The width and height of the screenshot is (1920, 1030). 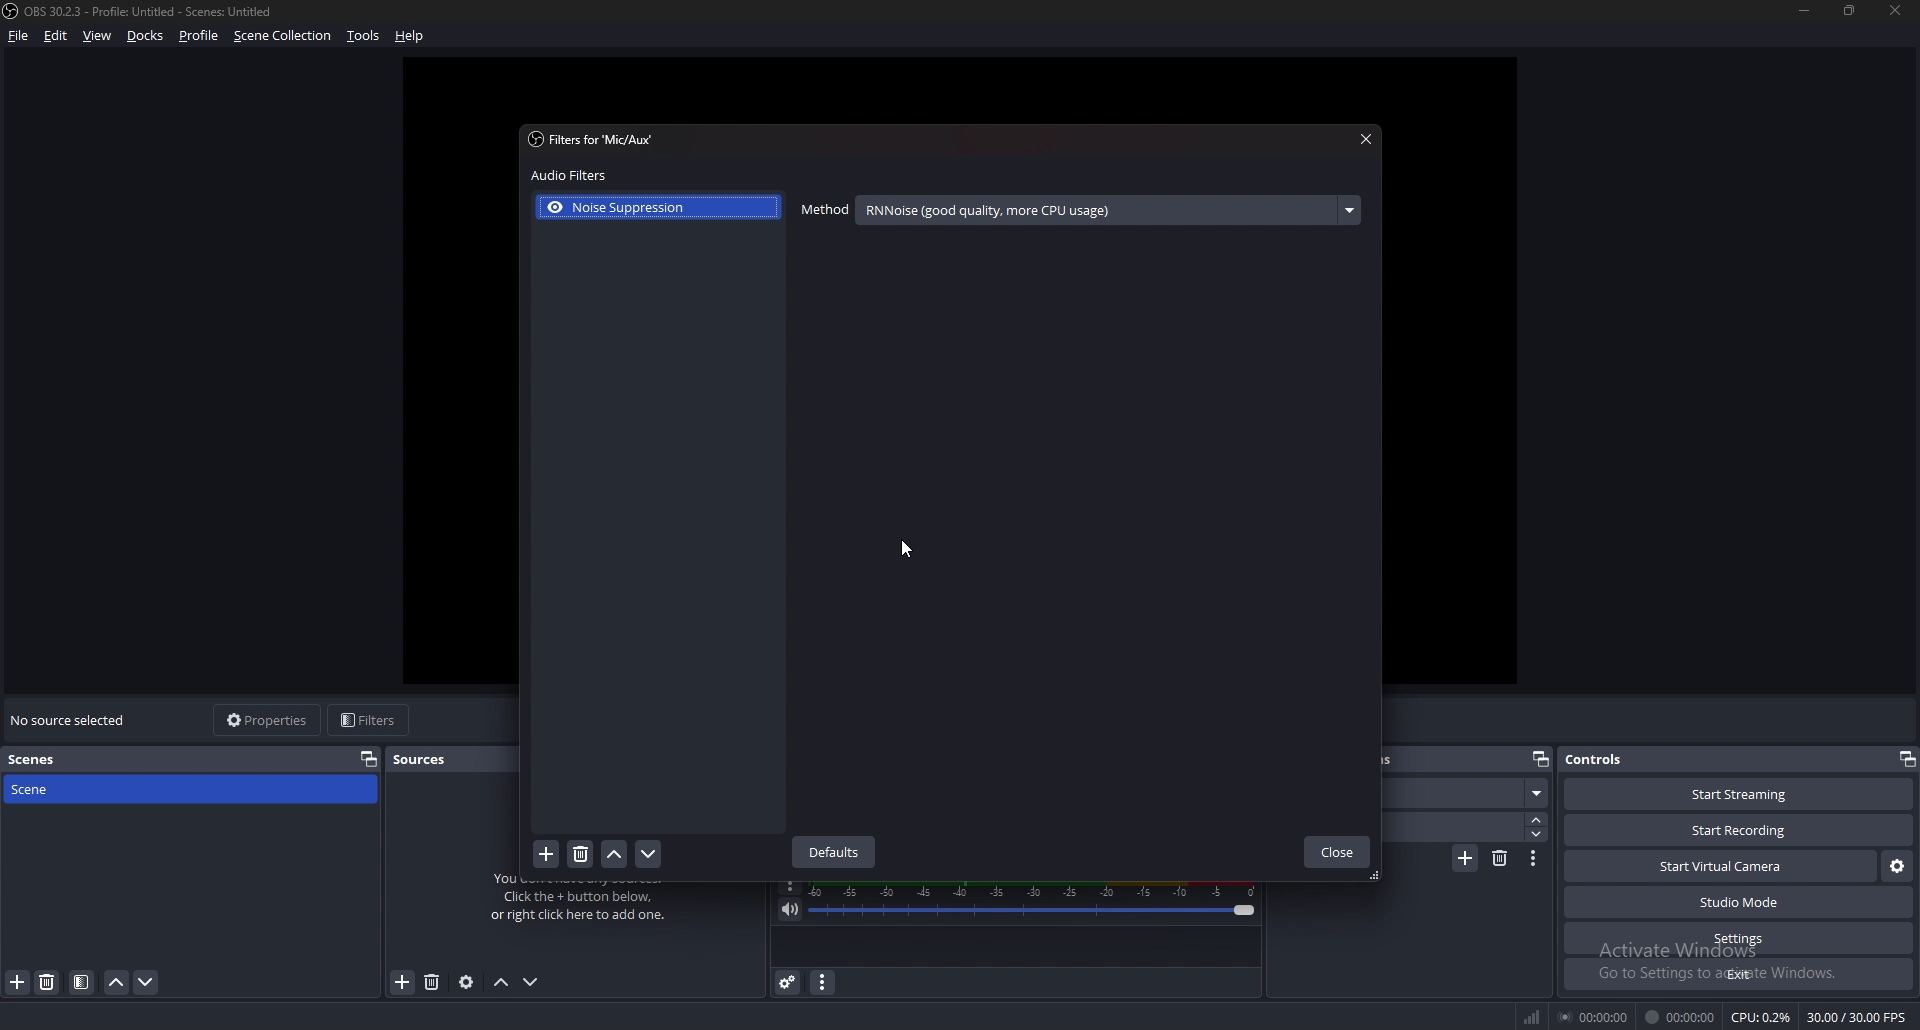 What do you see at coordinates (1593, 1015) in the screenshot?
I see `00:00:00` at bounding box center [1593, 1015].